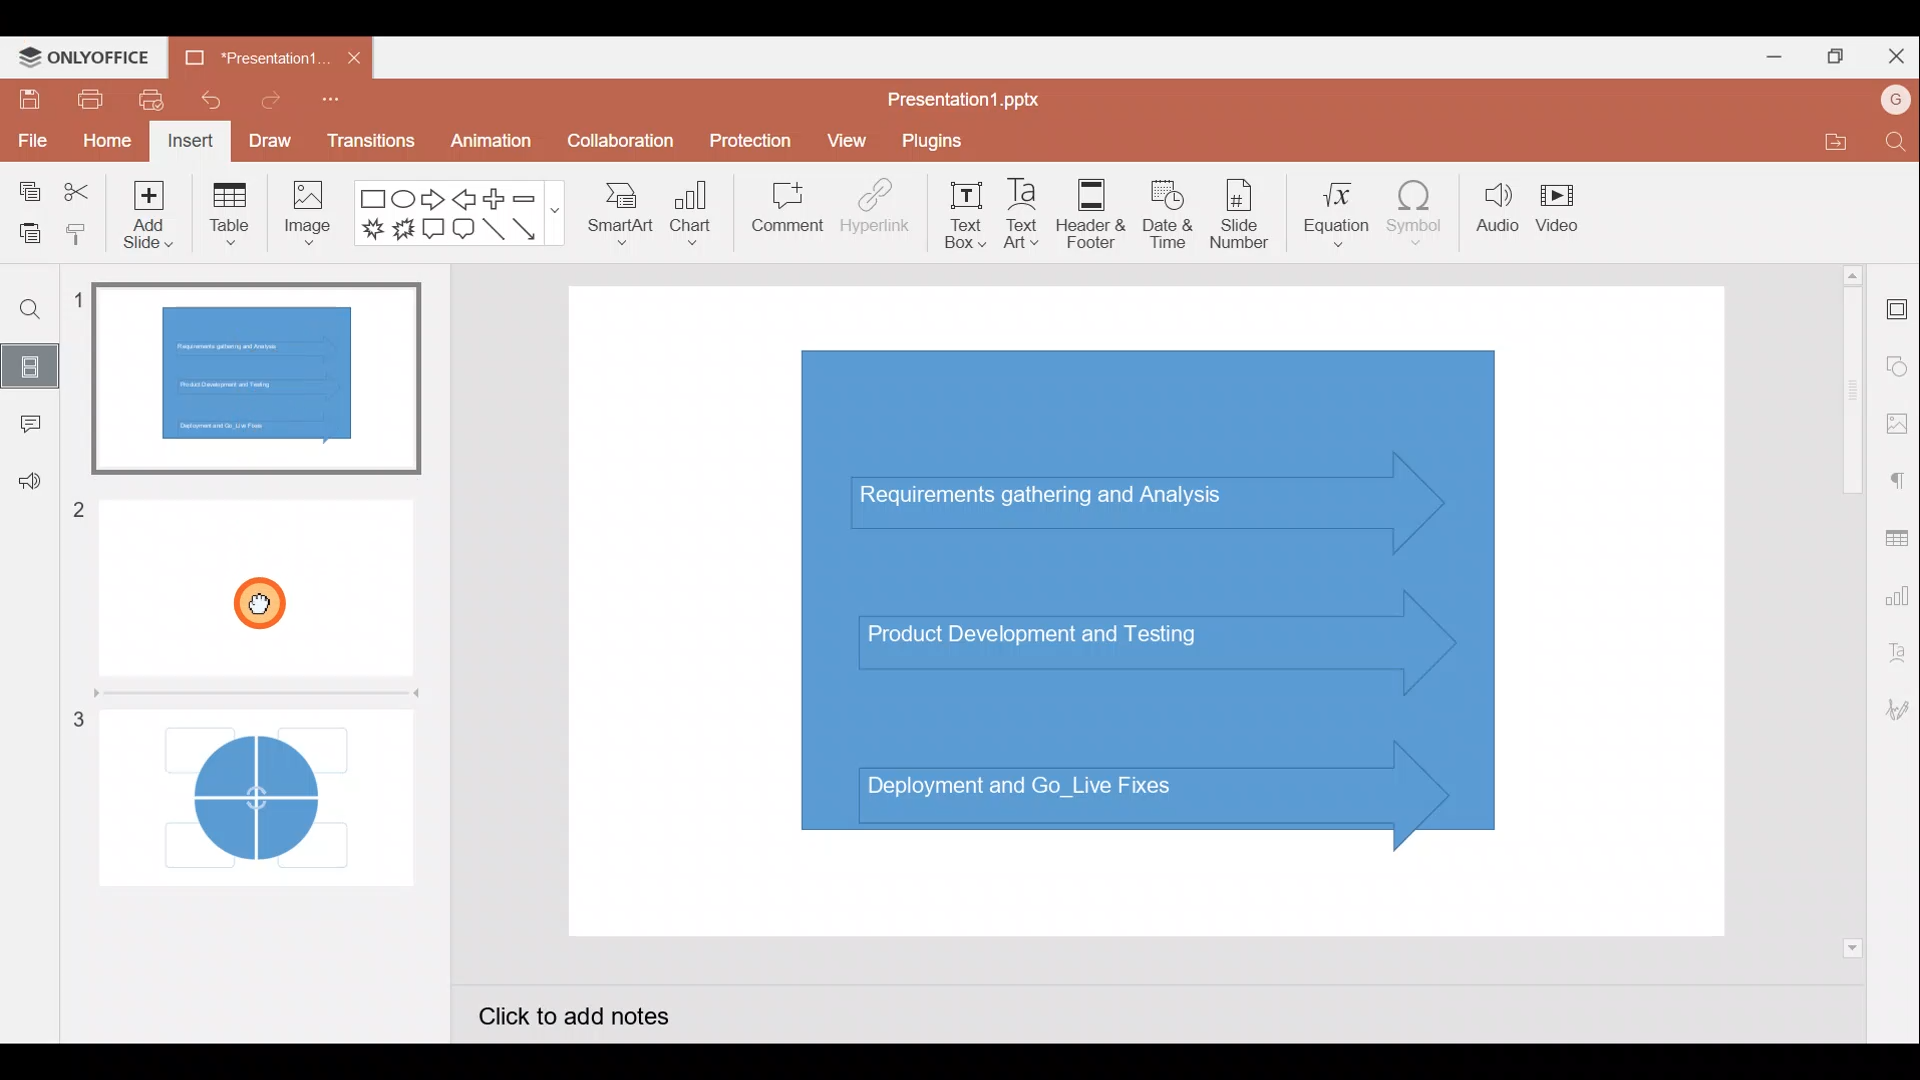  I want to click on Shape settings, so click(1897, 359).